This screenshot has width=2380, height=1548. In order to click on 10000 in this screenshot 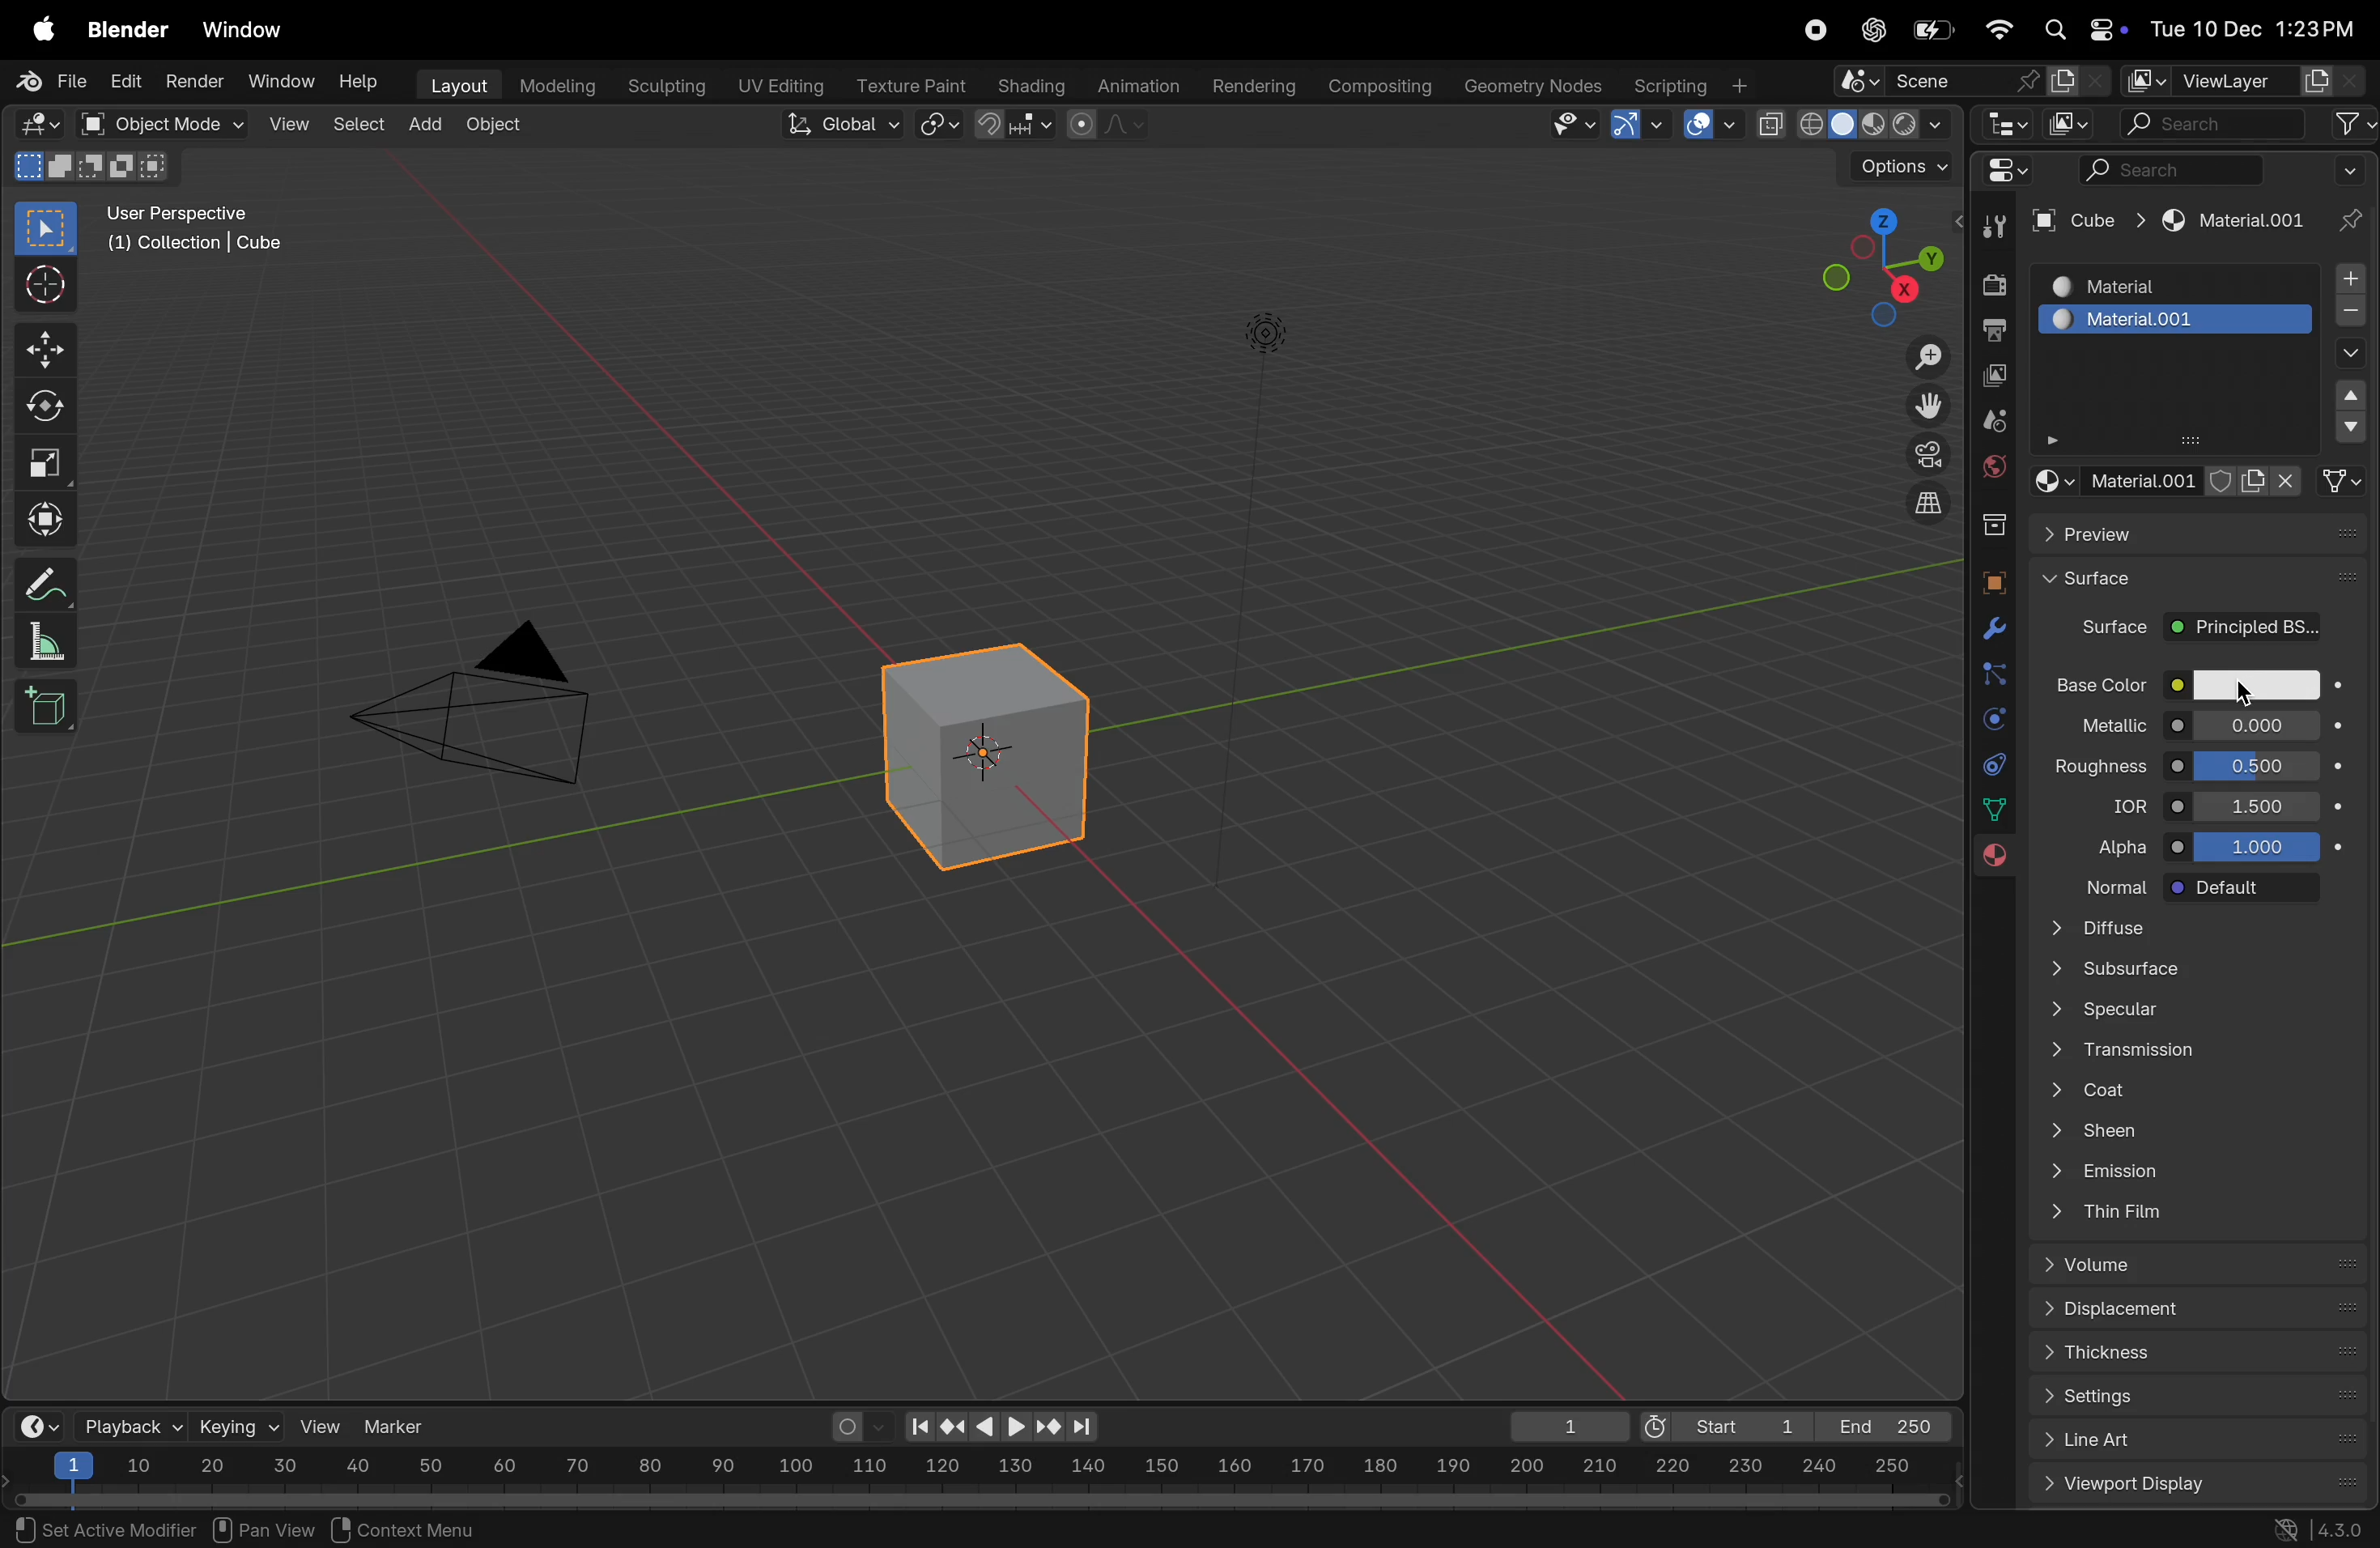, I will do `click(2256, 845)`.